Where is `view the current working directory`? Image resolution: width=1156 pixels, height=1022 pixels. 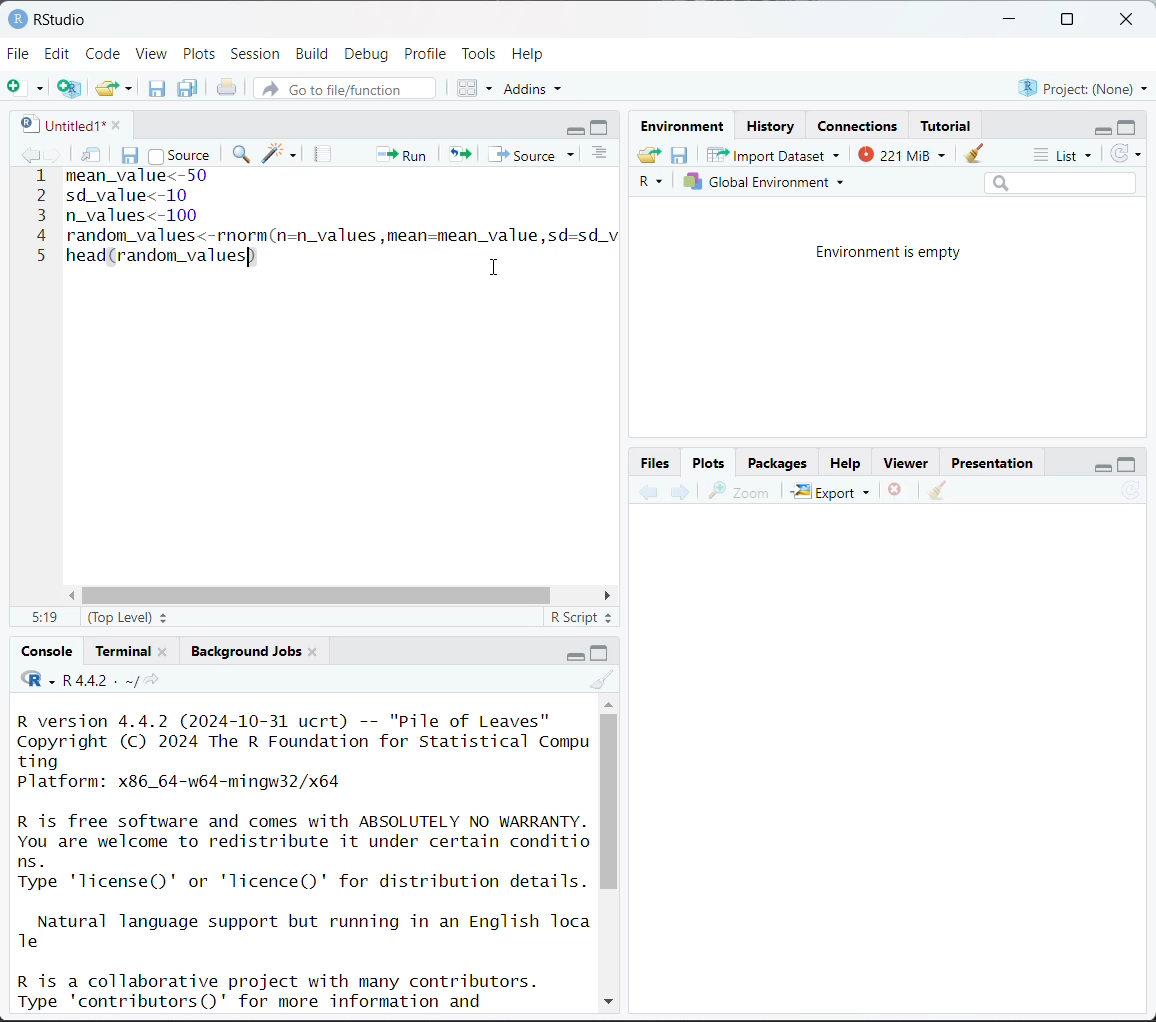
view the current working directory is located at coordinates (151, 680).